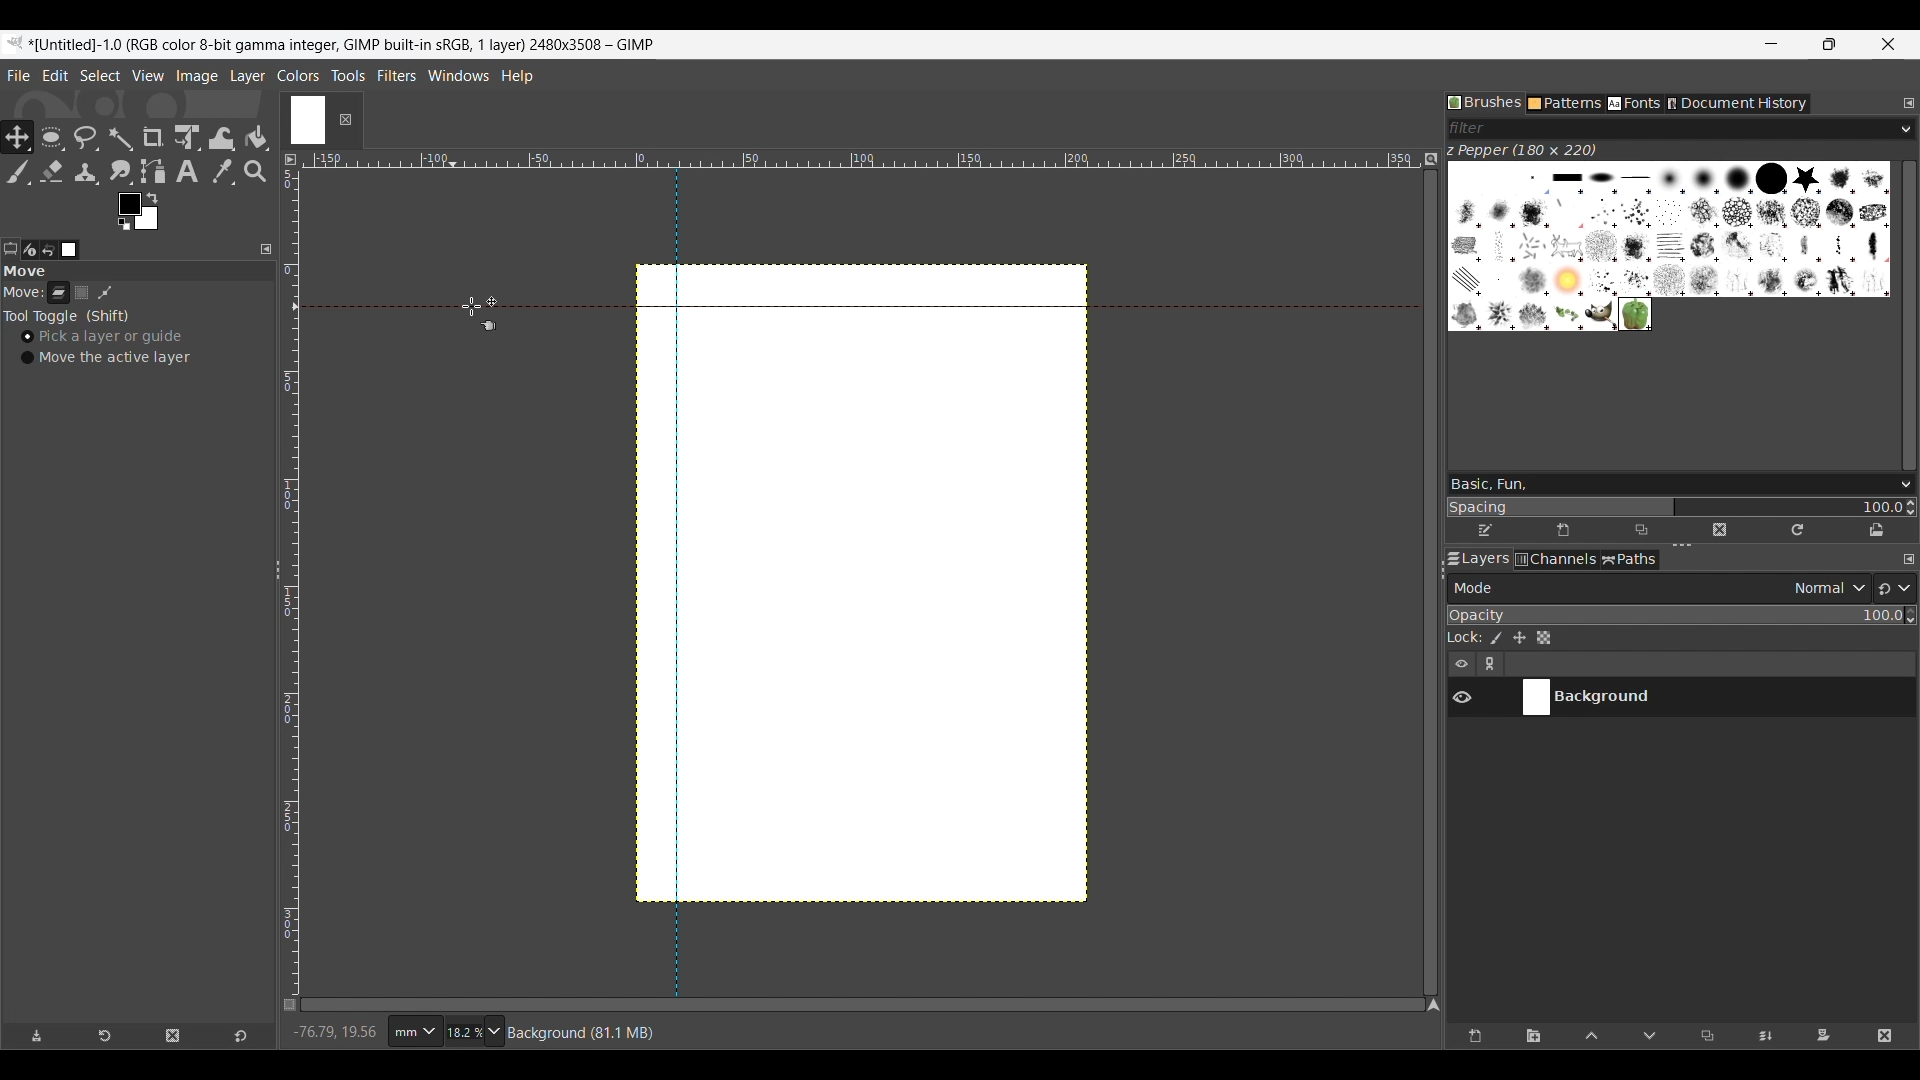 The height and width of the screenshot is (1080, 1920). Describe the element at coordinates (15, 172) in the screenshot. I see `Paintbrush tool` at that location.